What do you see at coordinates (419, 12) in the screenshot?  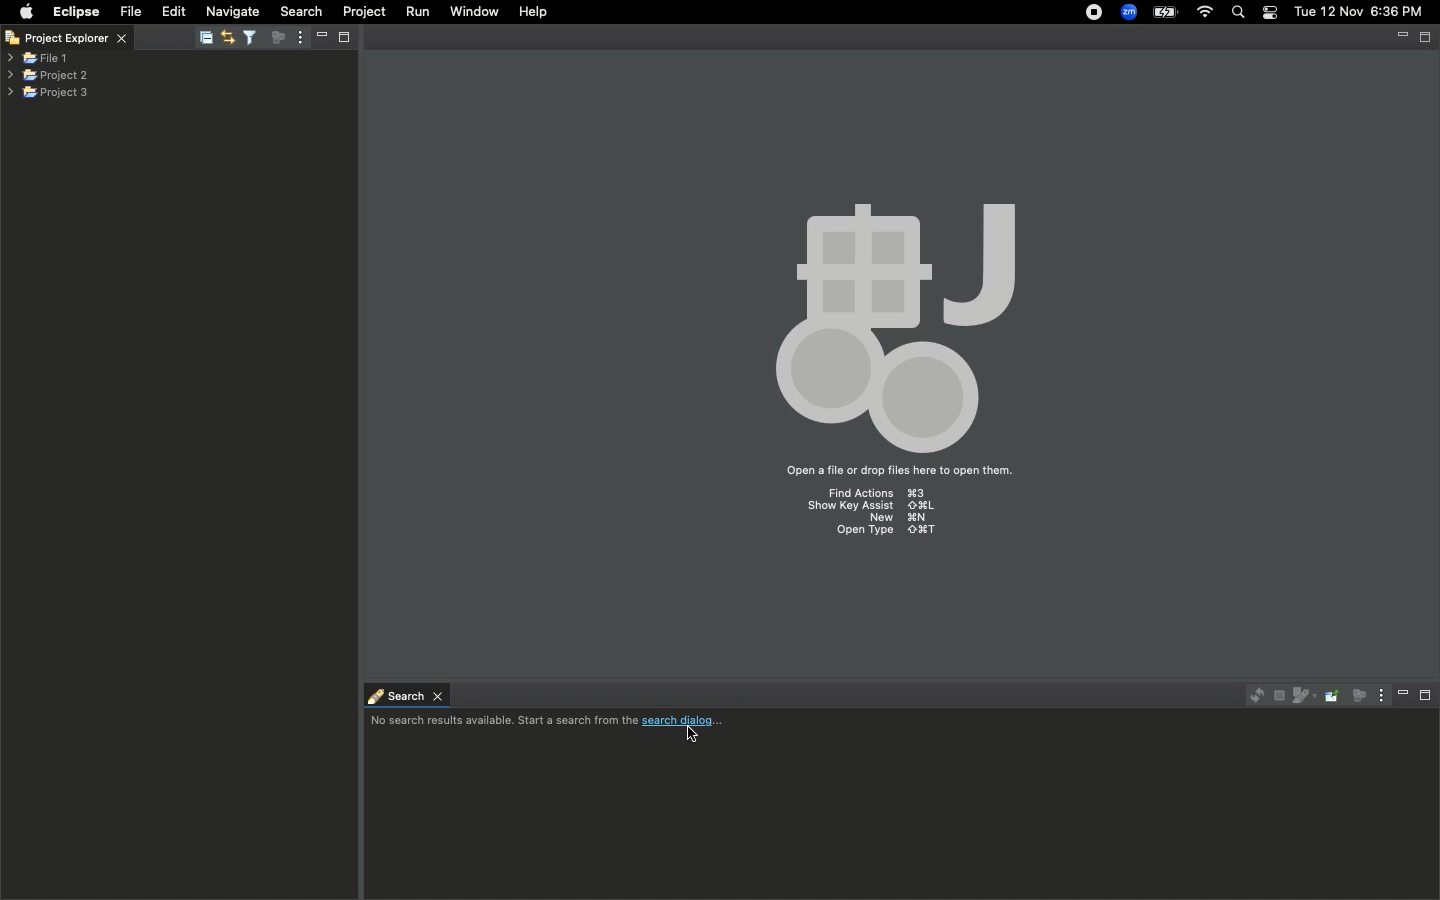 I see `Run` at bounding box center [419, 12].